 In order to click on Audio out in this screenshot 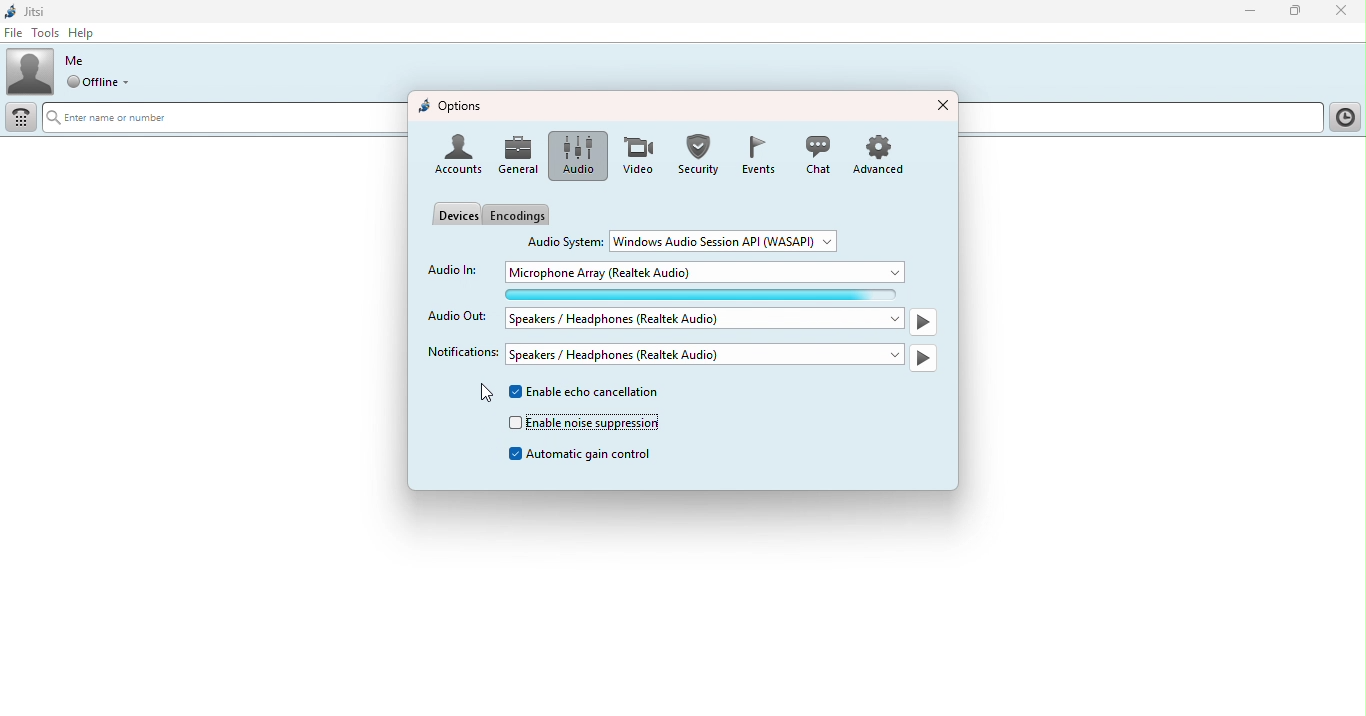, I will do `click(458, 318)`.